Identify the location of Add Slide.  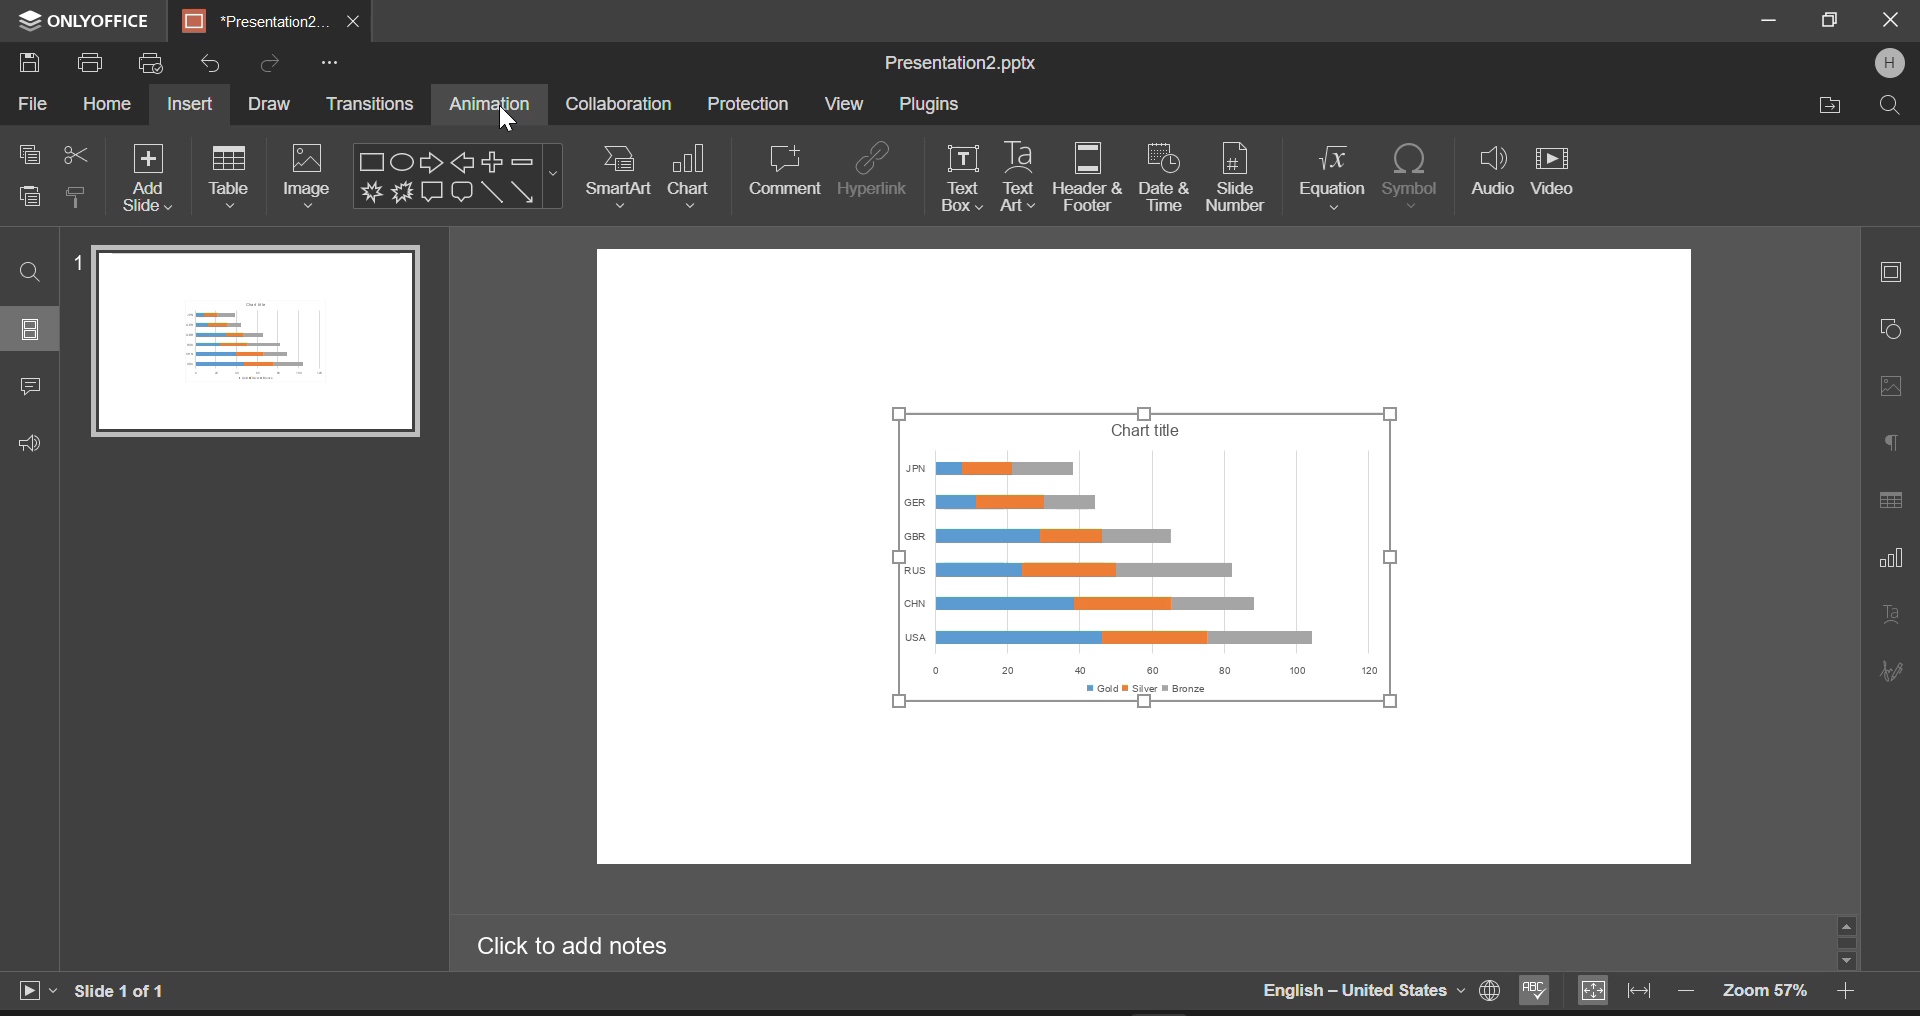
(148, 176).